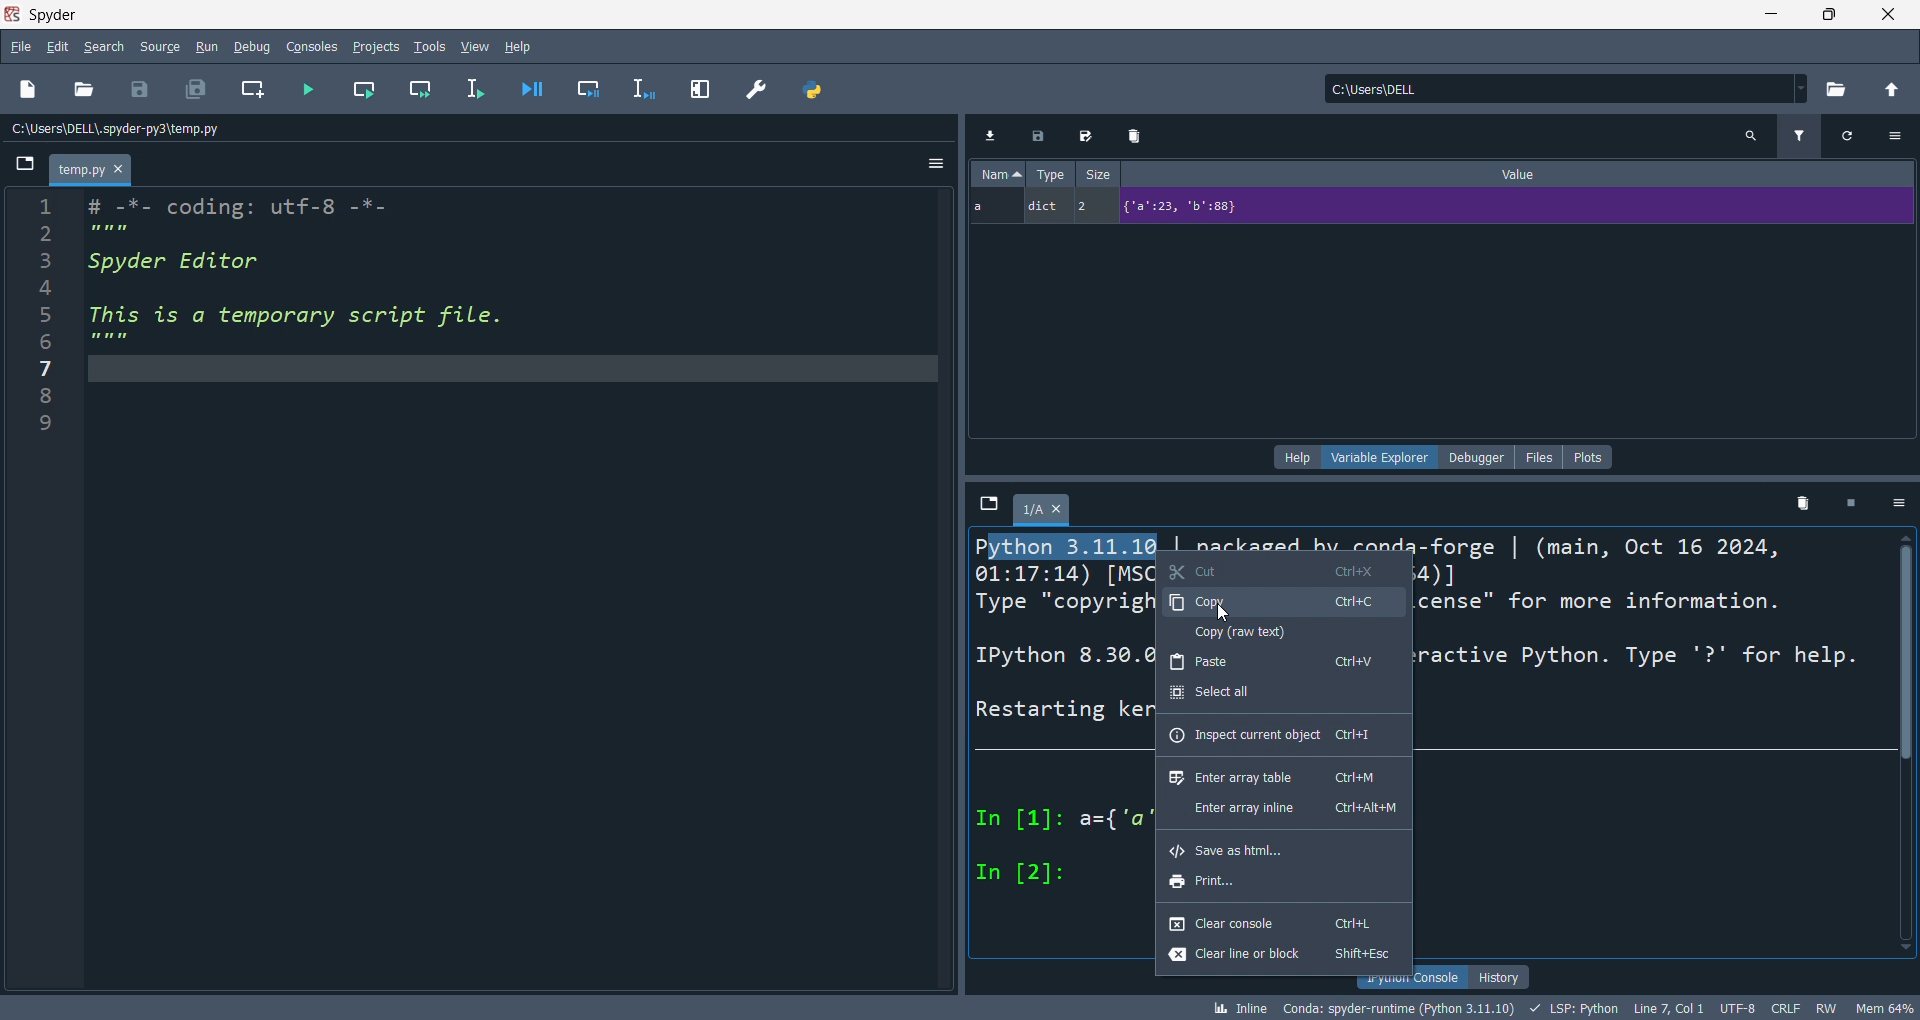 Image resolution: width=1920 pixels, height=1020 pixels. What do you see at coordinates (539, 87) in the screenshot?
I see `debug file` at bounding box center [539, 87].